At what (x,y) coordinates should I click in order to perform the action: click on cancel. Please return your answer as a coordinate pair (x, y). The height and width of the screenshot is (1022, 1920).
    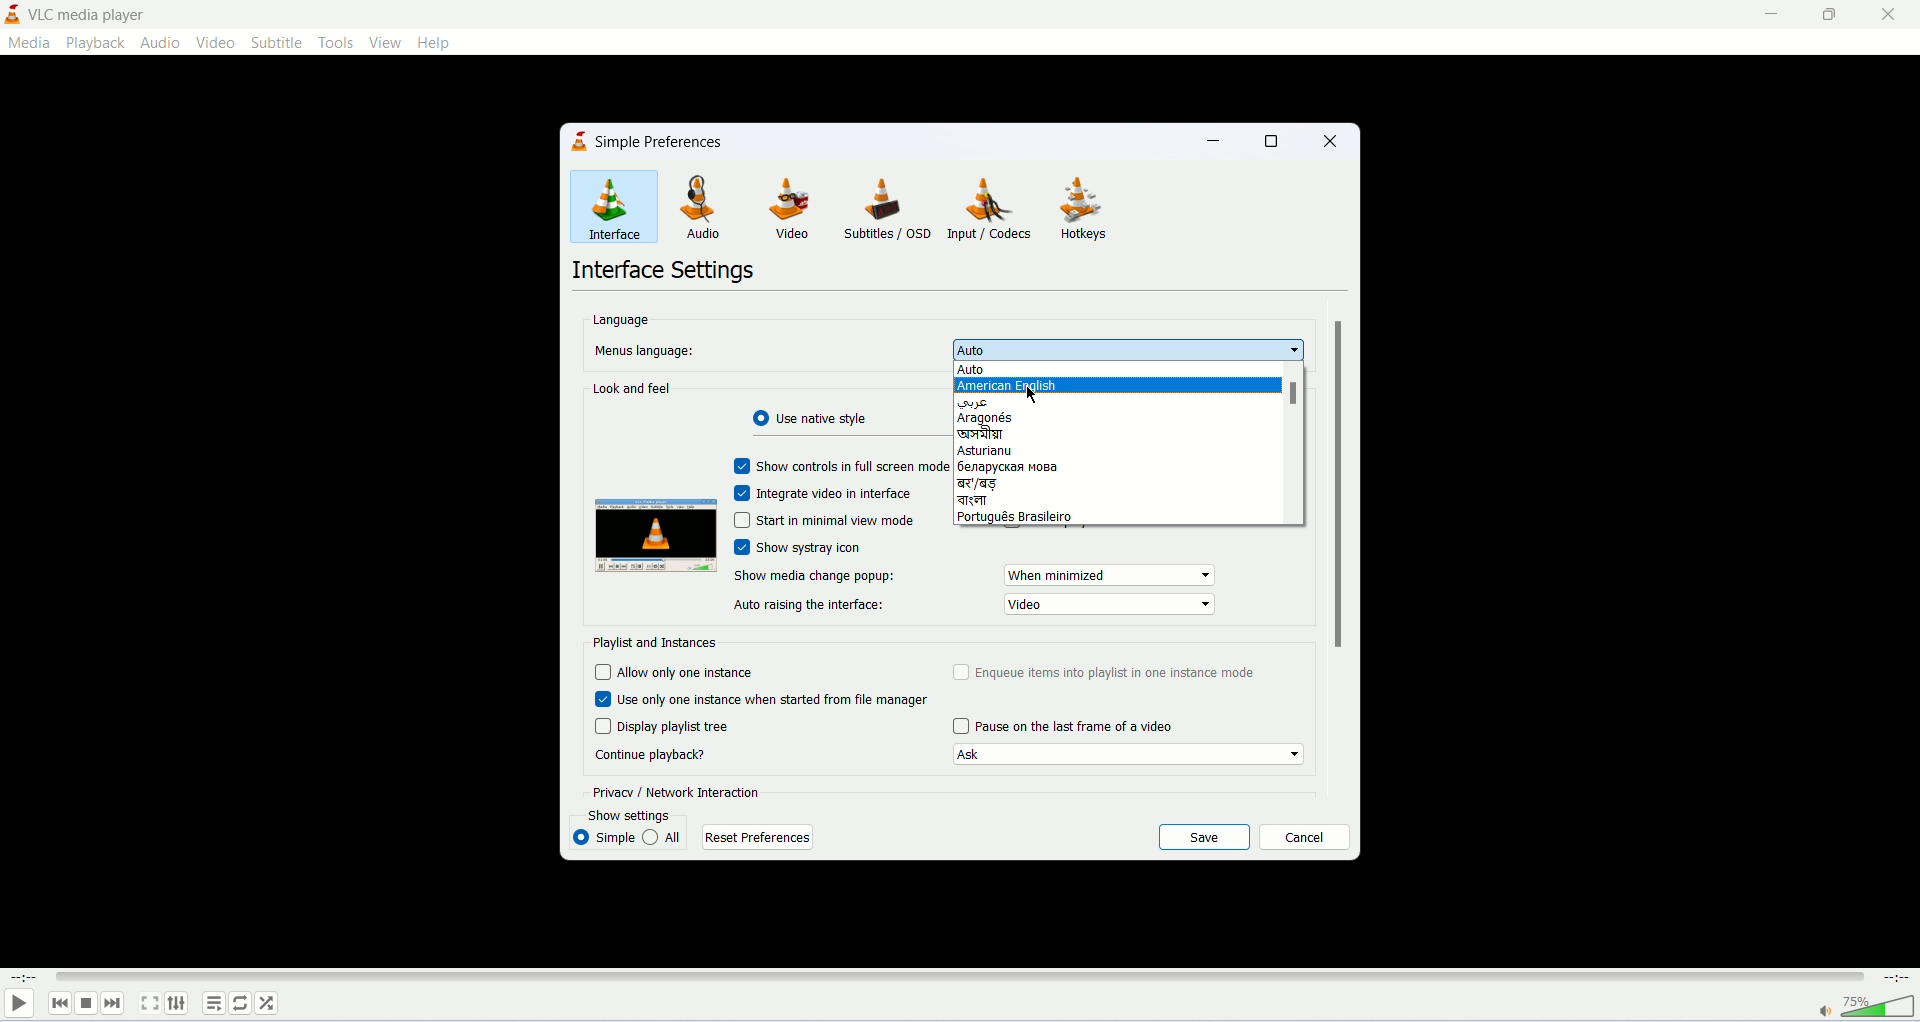
    Looking at the image, I should click on (1304, 838).